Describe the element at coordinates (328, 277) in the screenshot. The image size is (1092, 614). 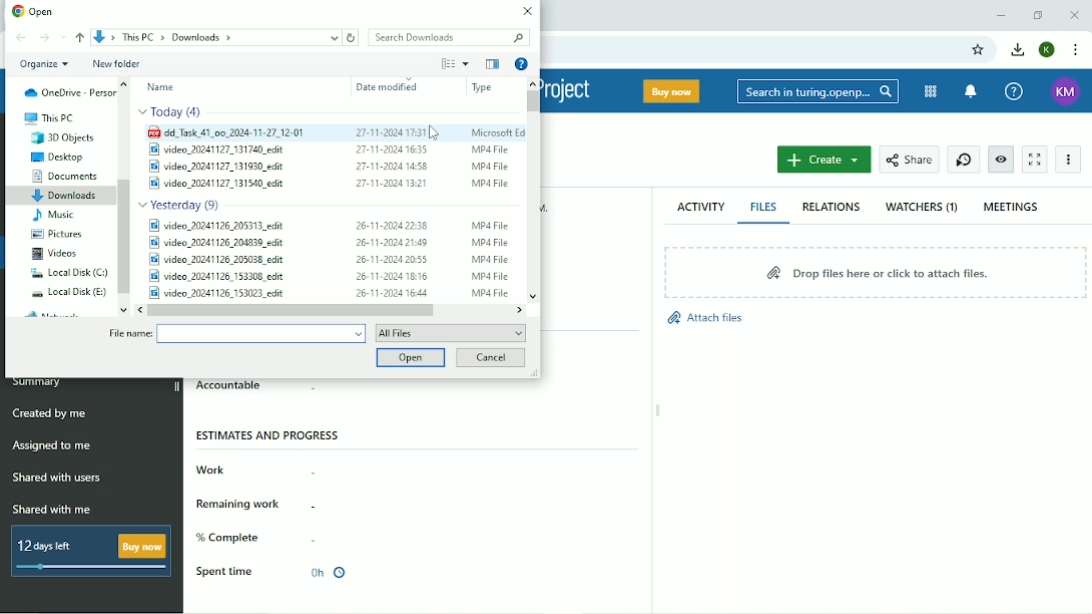
I see `Video file` at that location.